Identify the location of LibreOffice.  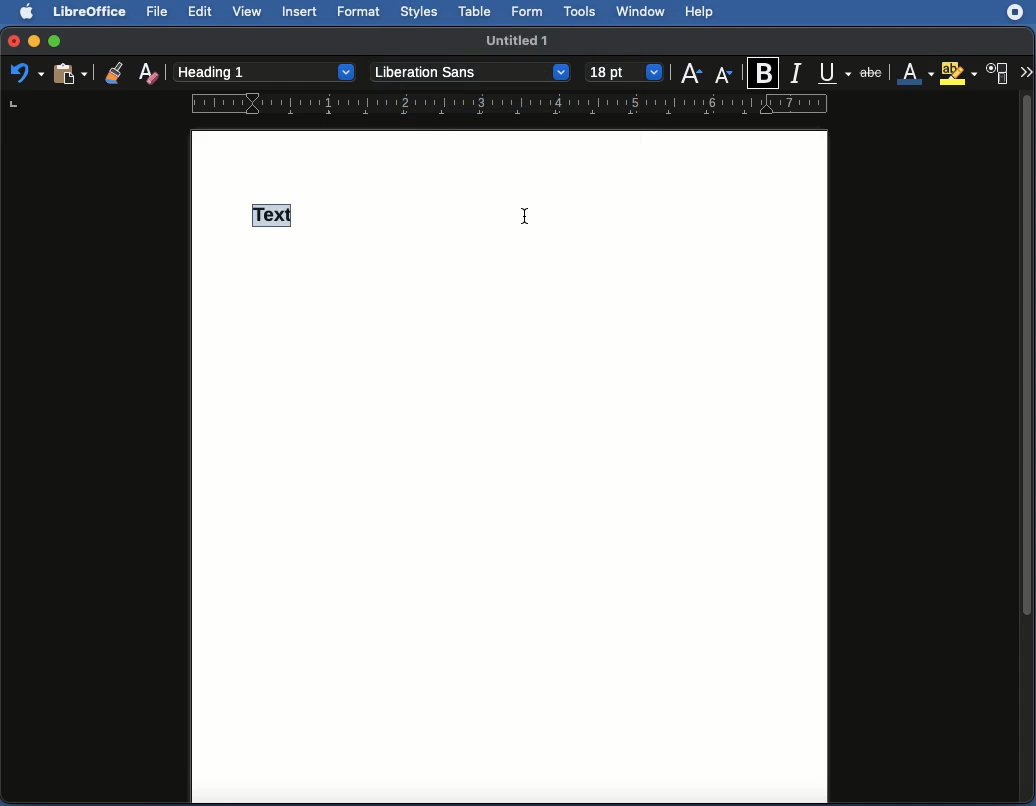
(91, 12).